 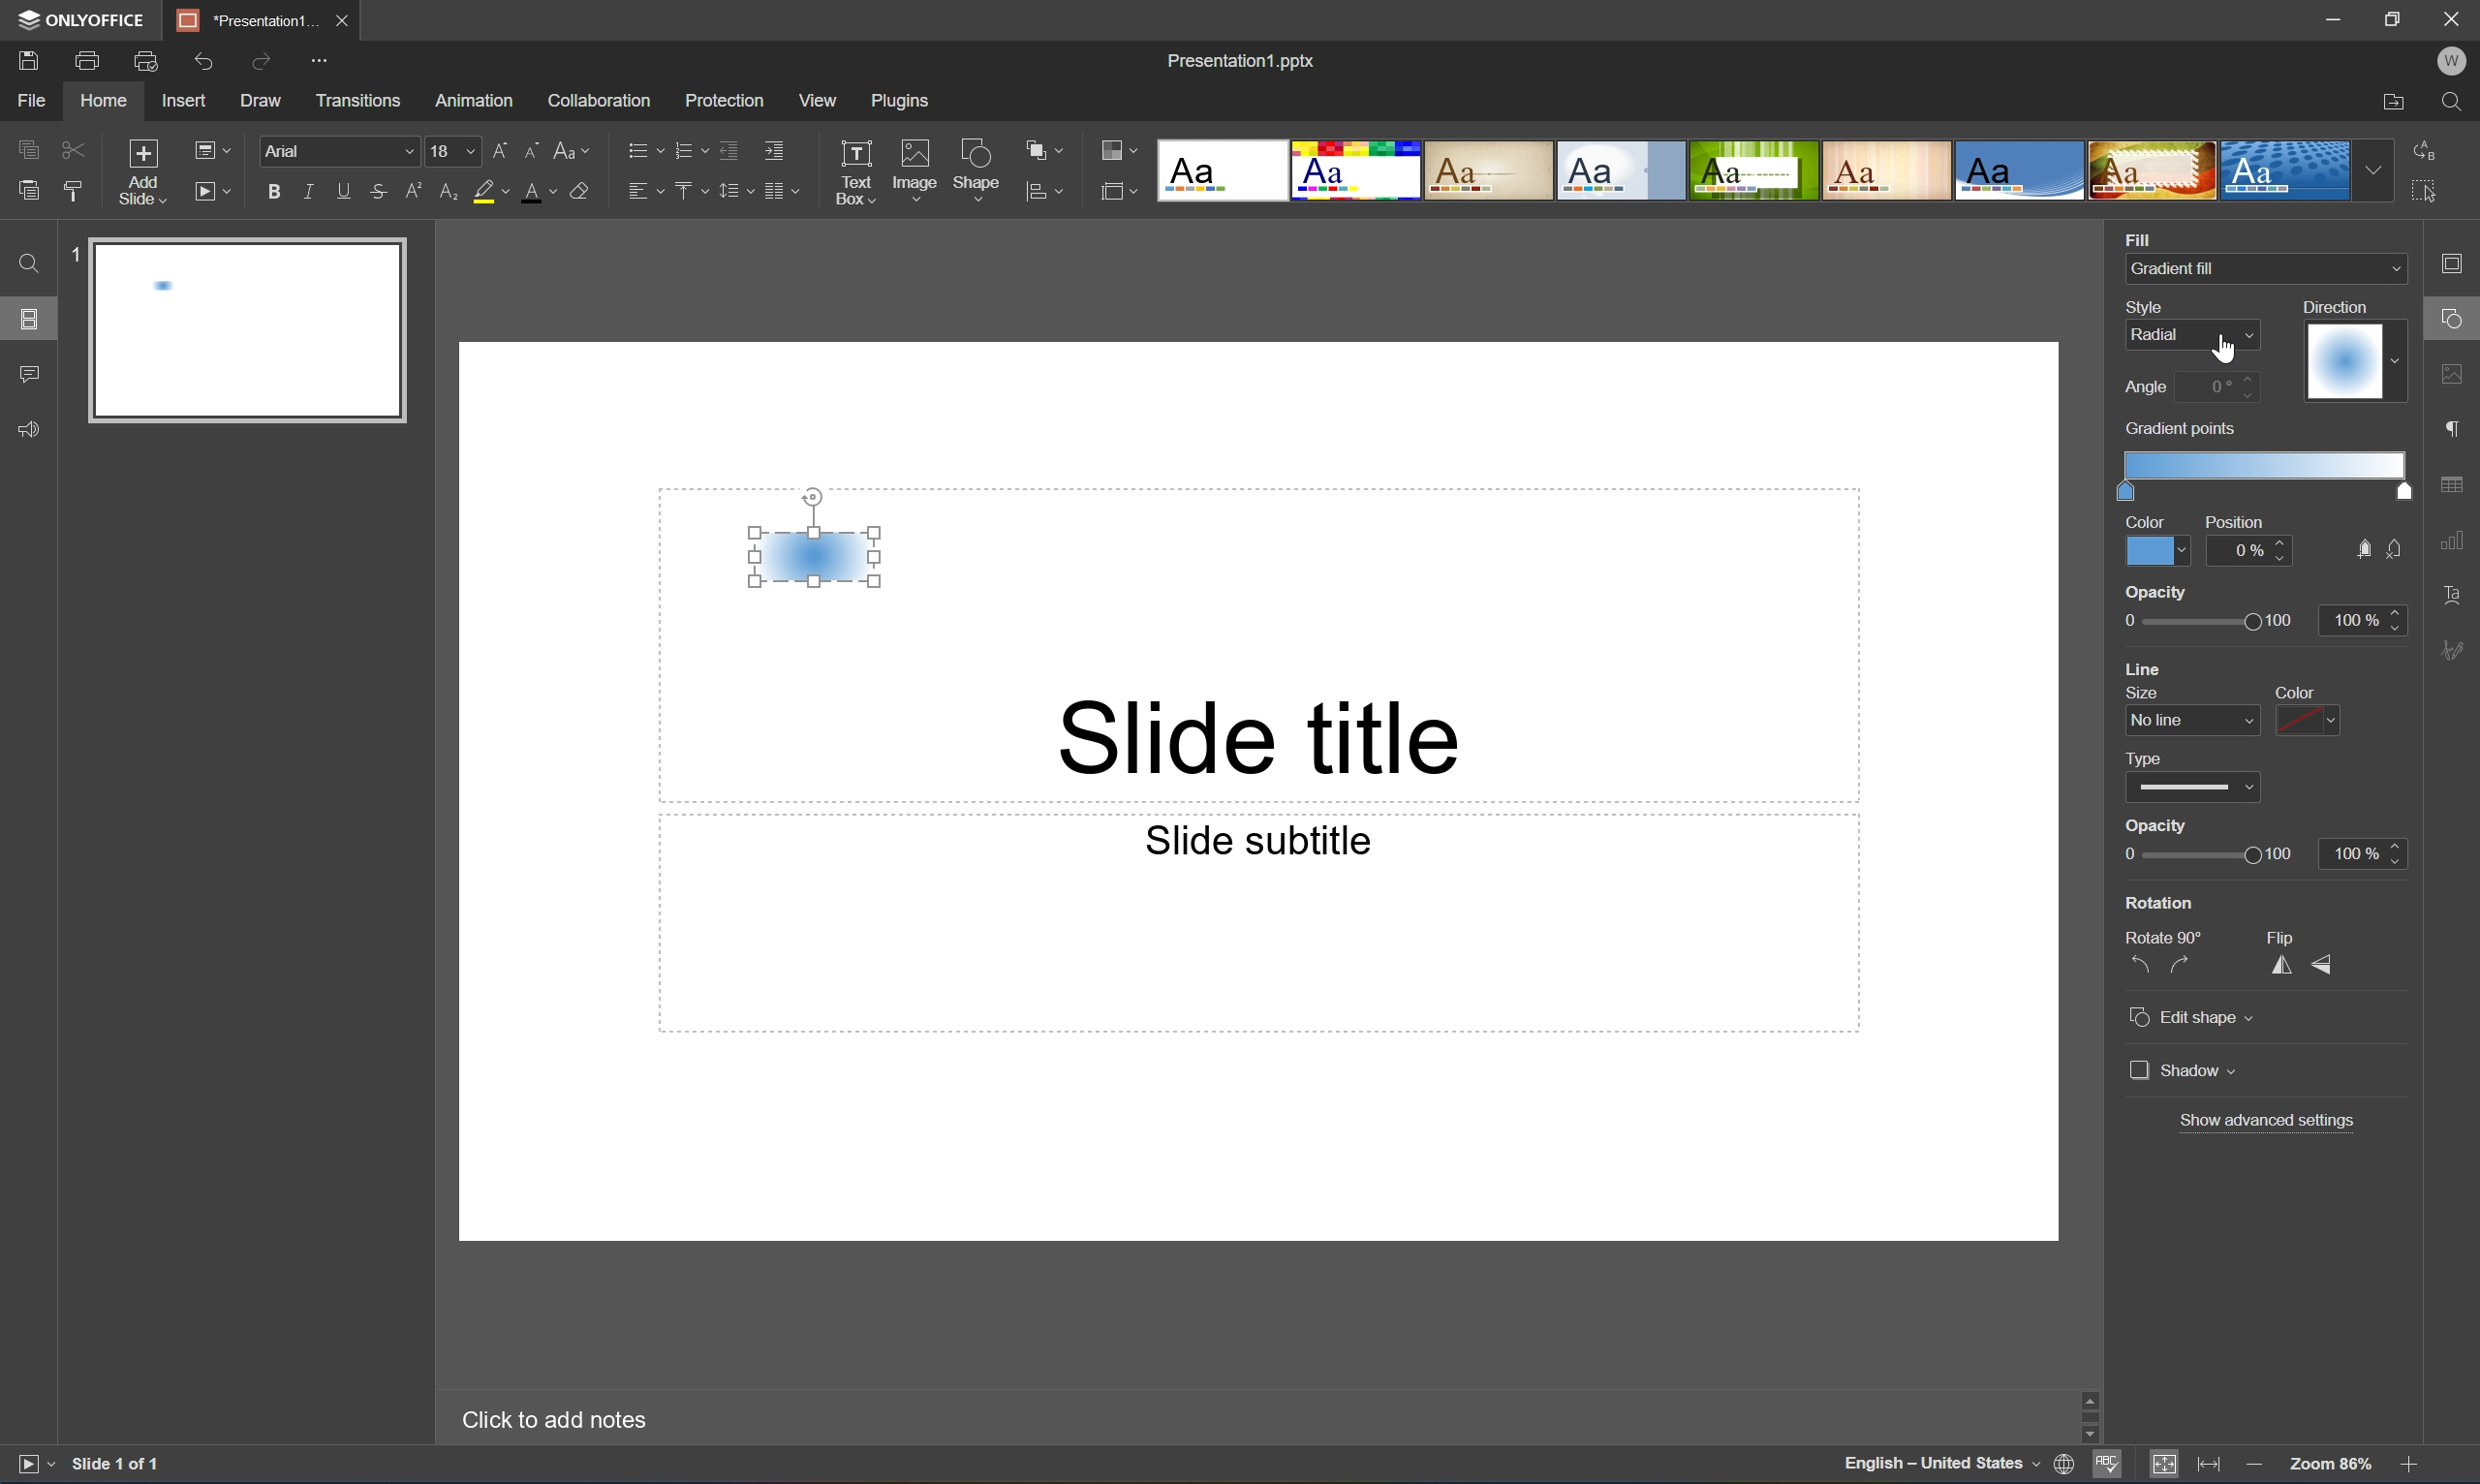 What do you see at coordinates (31, 428) in the screenshot?
I see `Feedback & Support` at bounding box center [31, 428].